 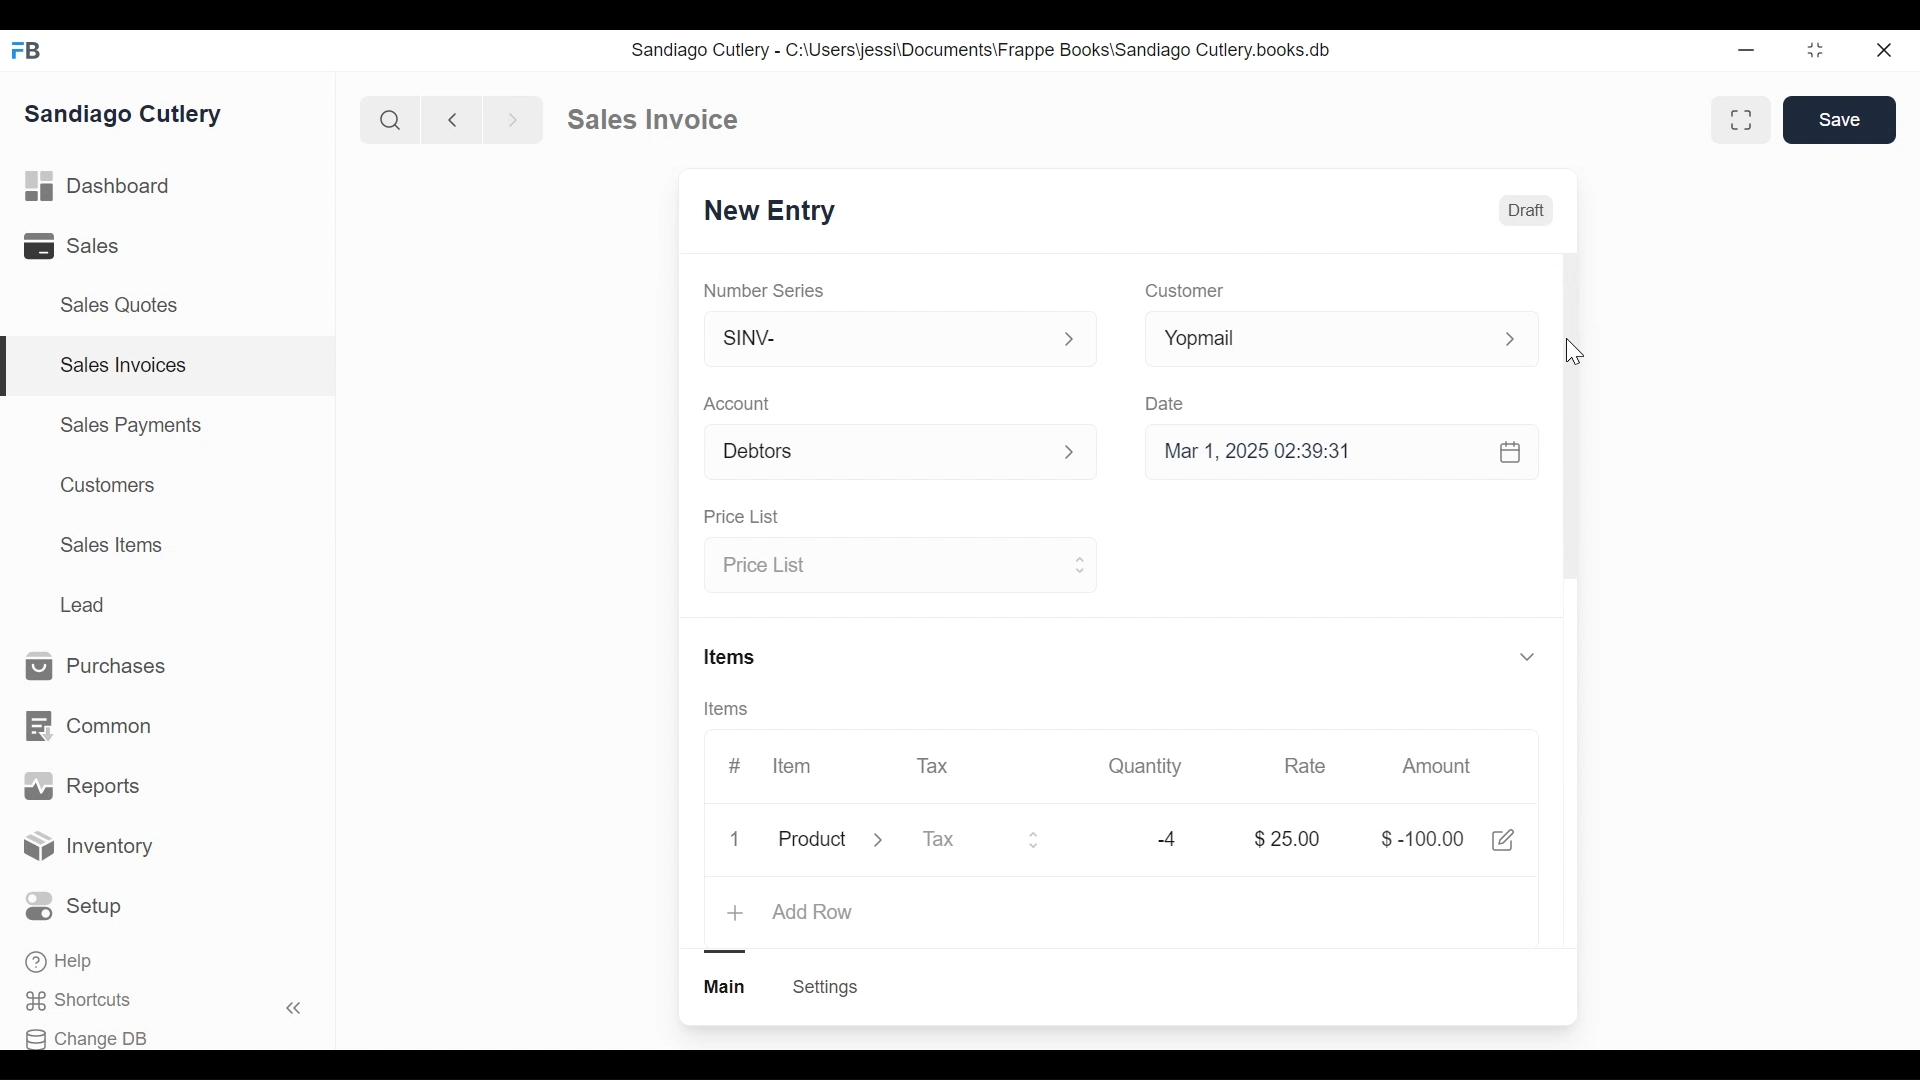 I want to click on Sales invoice, so click(x=652, y=120).